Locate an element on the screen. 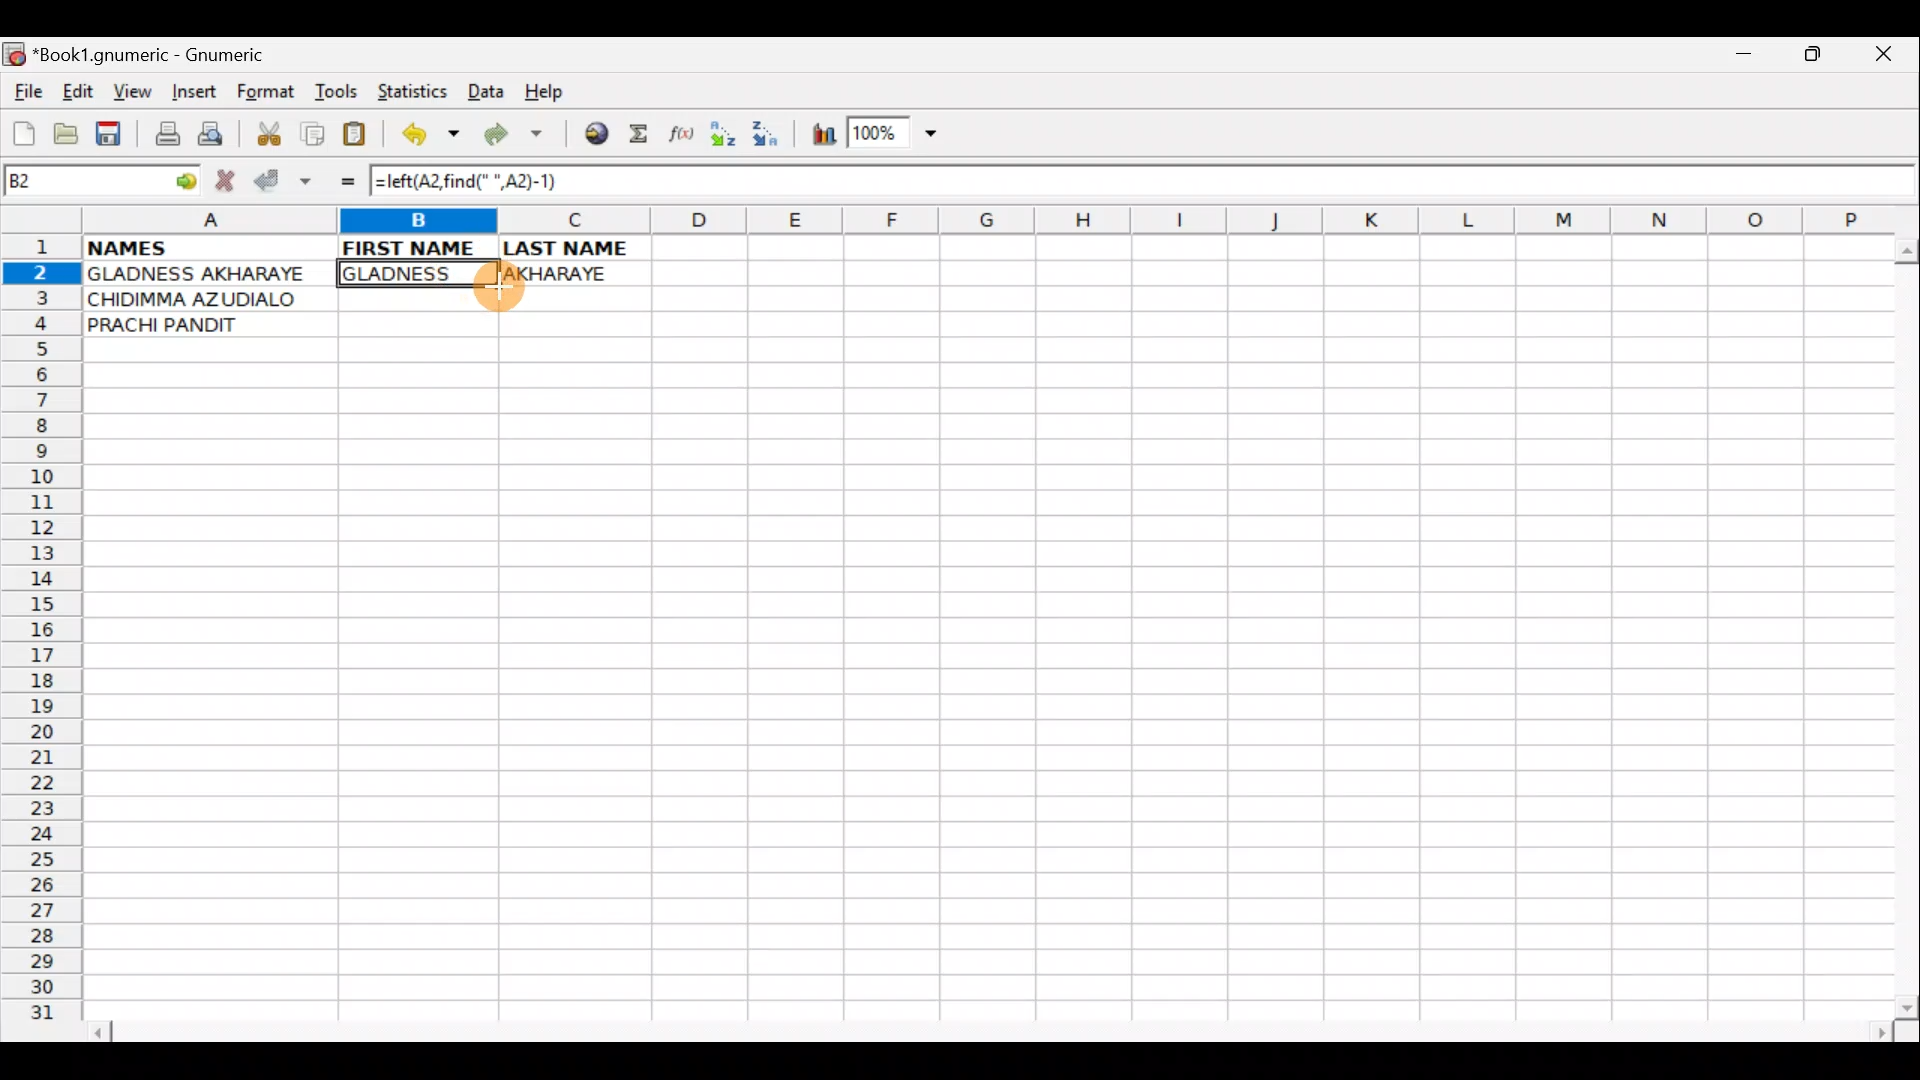 The width and height of the screenshot is (1920, 1080). File is located at coordinates (26, 93).